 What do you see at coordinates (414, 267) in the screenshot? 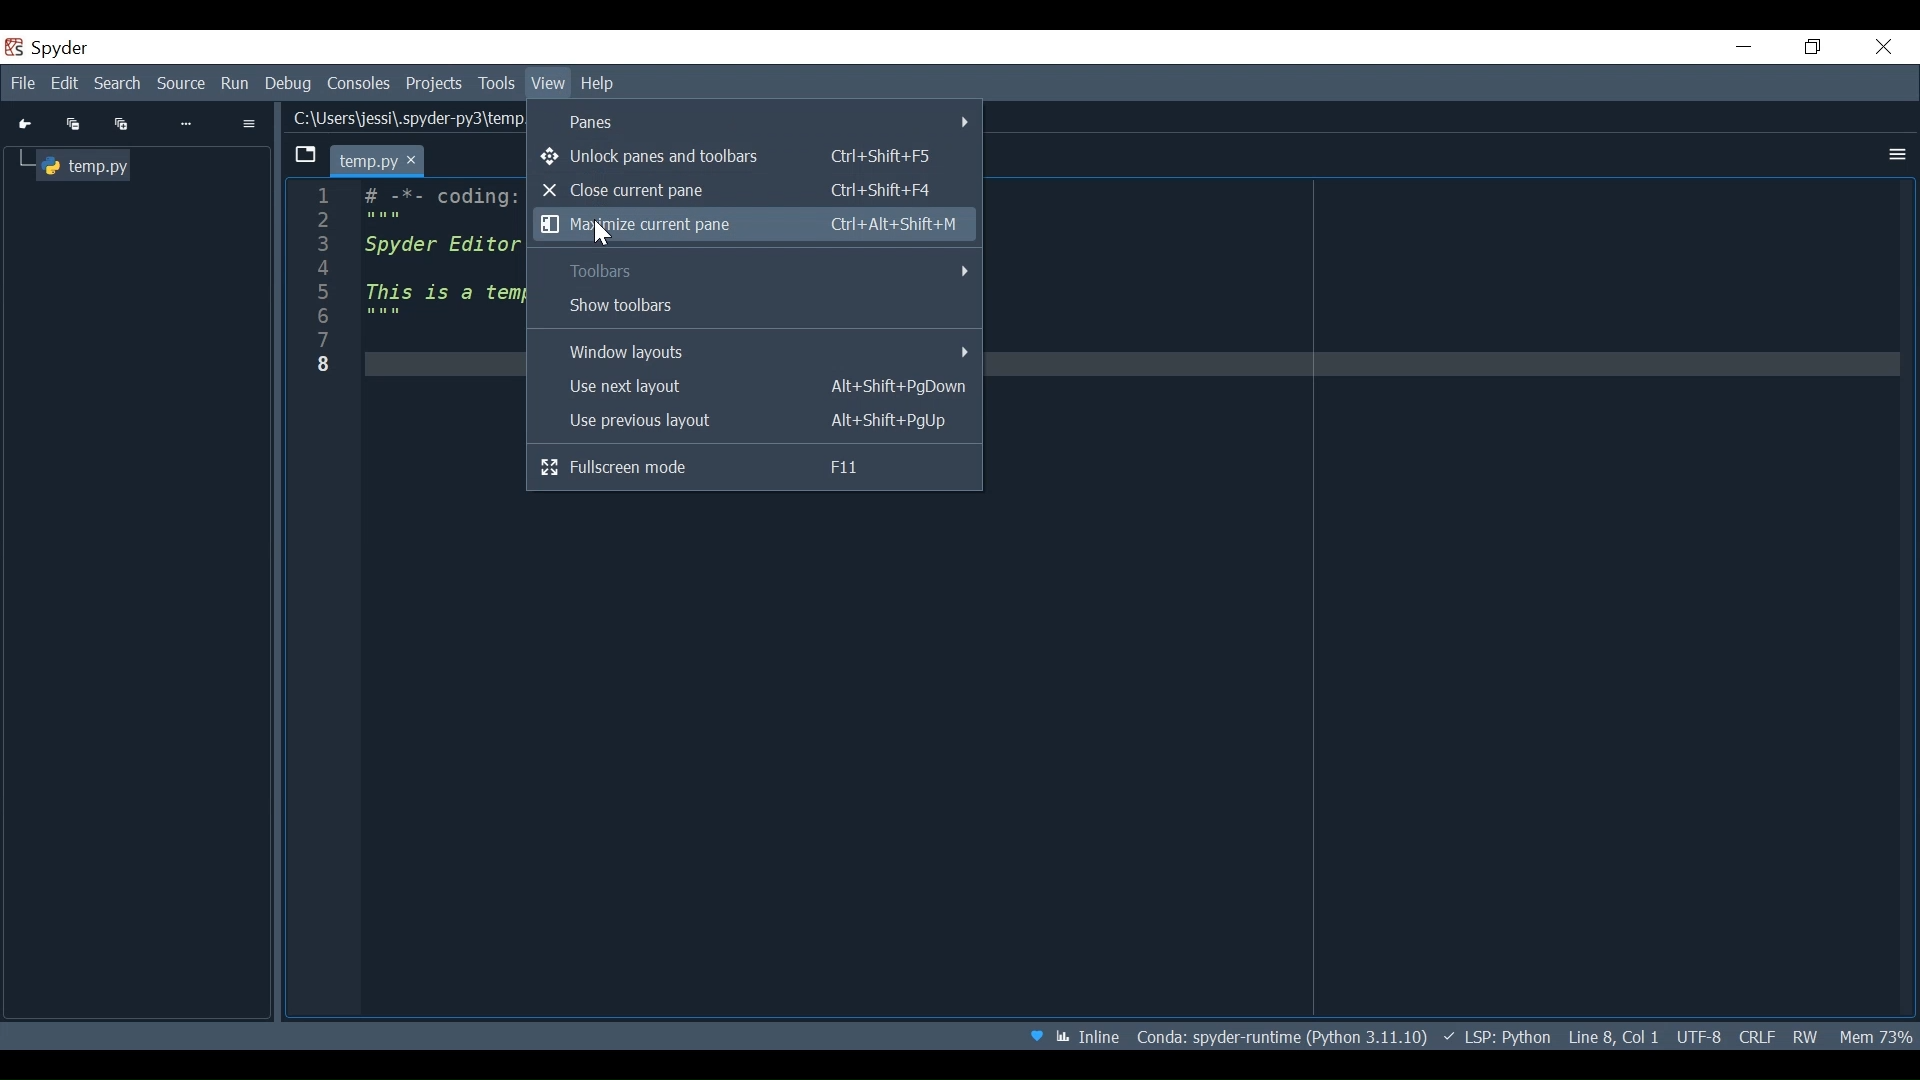
I see `# -%- coding:
Spyder Editor
This is a tem` at bounding box center [414, 267].